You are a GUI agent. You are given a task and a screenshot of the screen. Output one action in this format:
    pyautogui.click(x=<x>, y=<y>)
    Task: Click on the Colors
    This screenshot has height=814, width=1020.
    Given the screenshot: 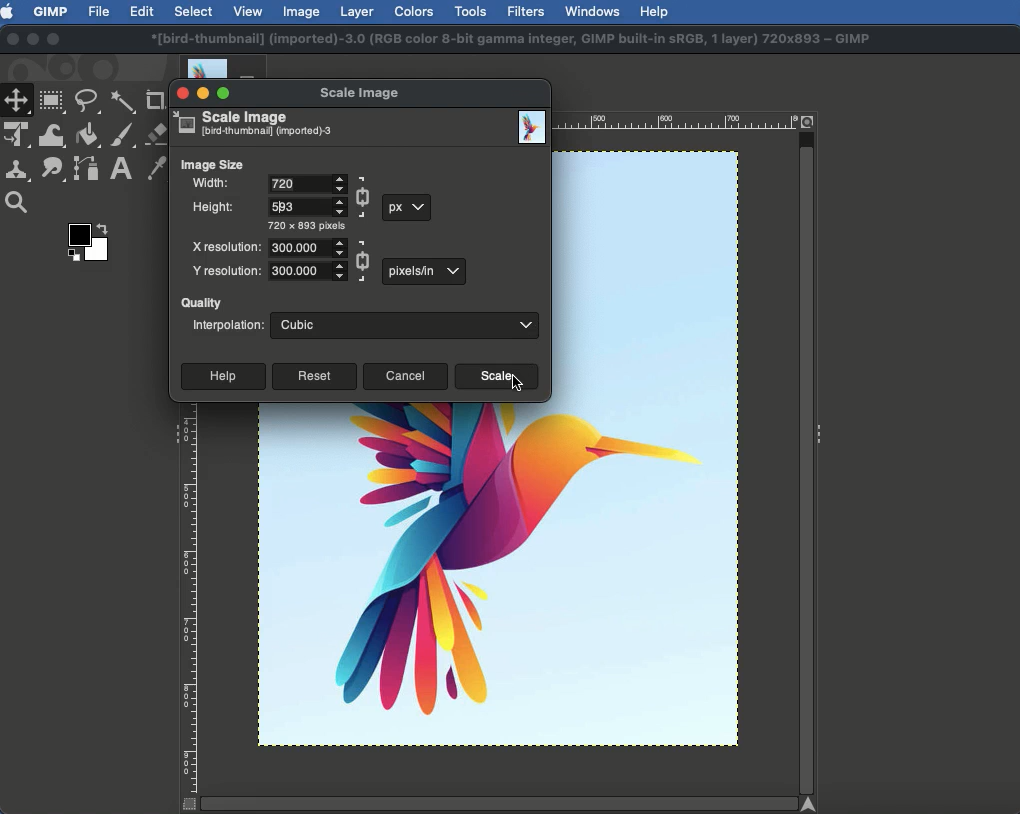 What is the action you would take?
    pyautogui.click(x=413, y=12)
    